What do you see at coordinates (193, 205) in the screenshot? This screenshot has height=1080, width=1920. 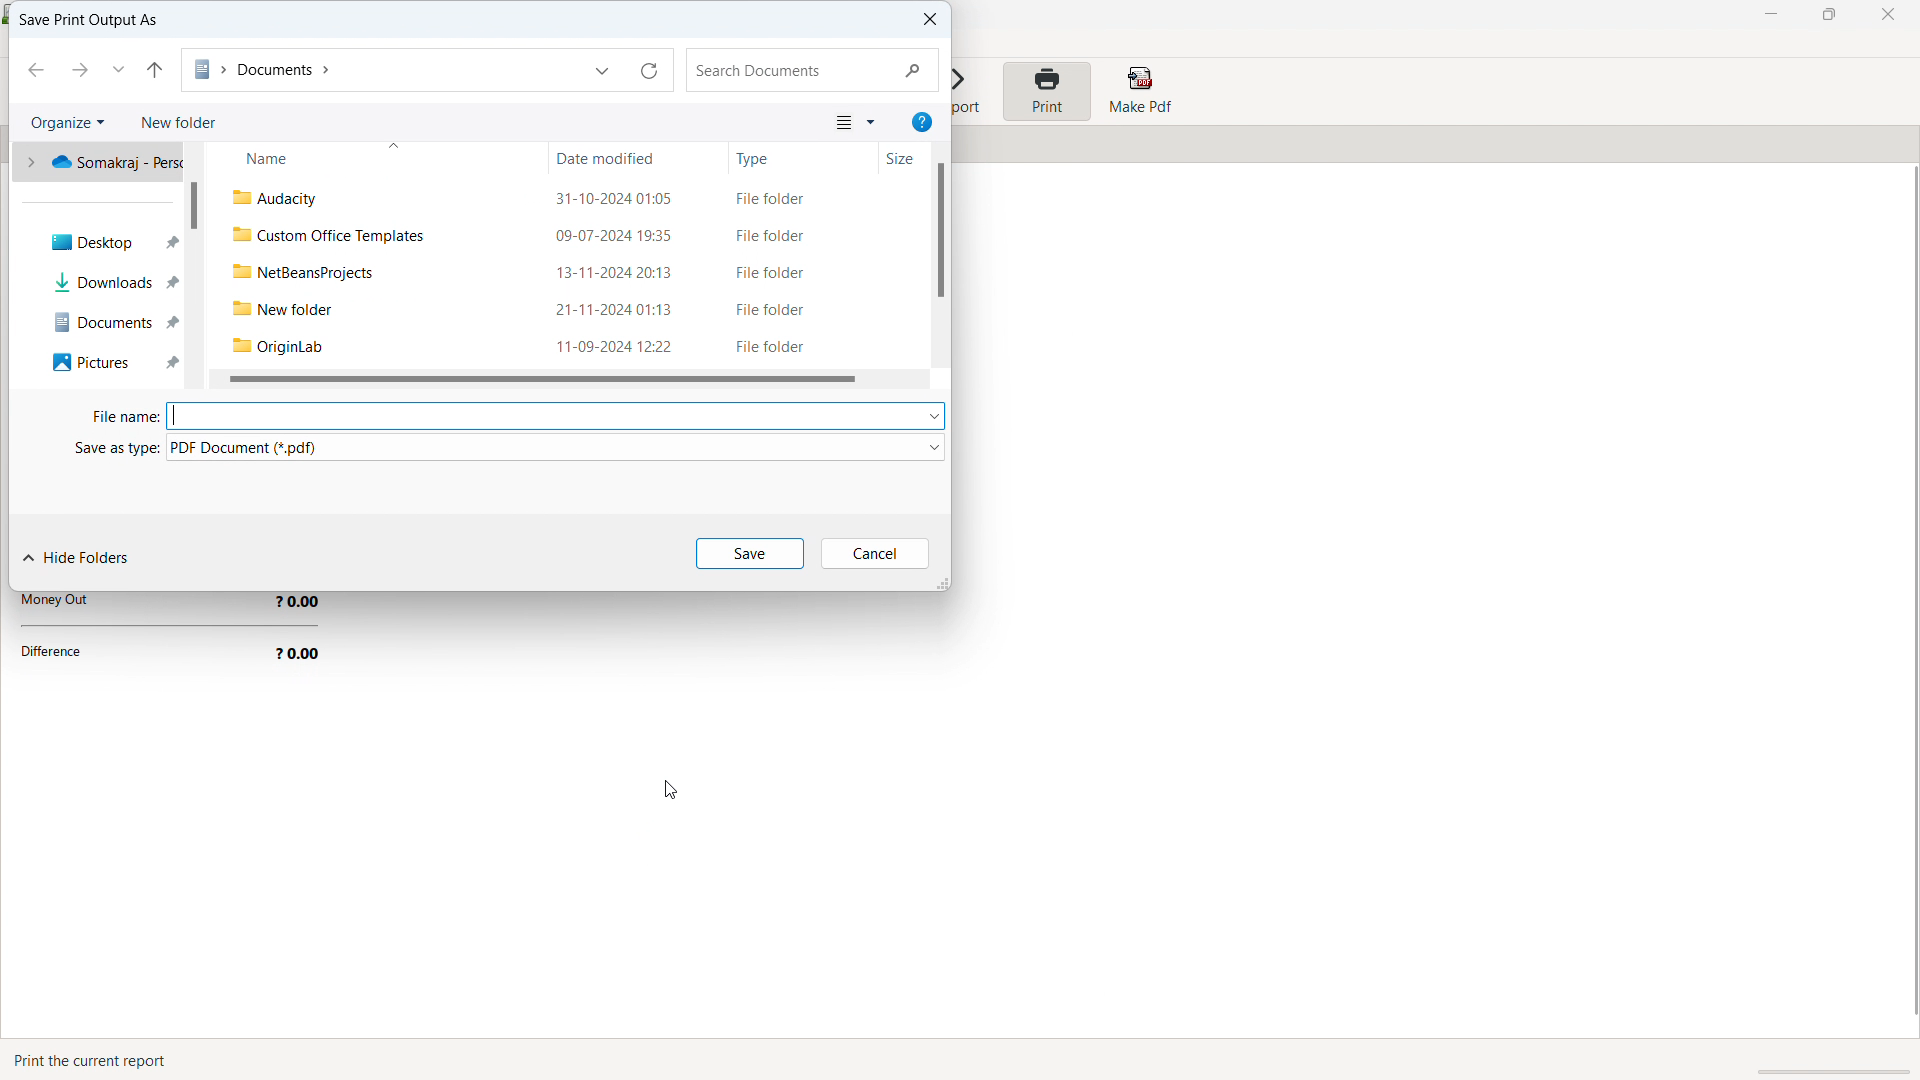 I see `scrollbar` at bounding box center [193, 205].